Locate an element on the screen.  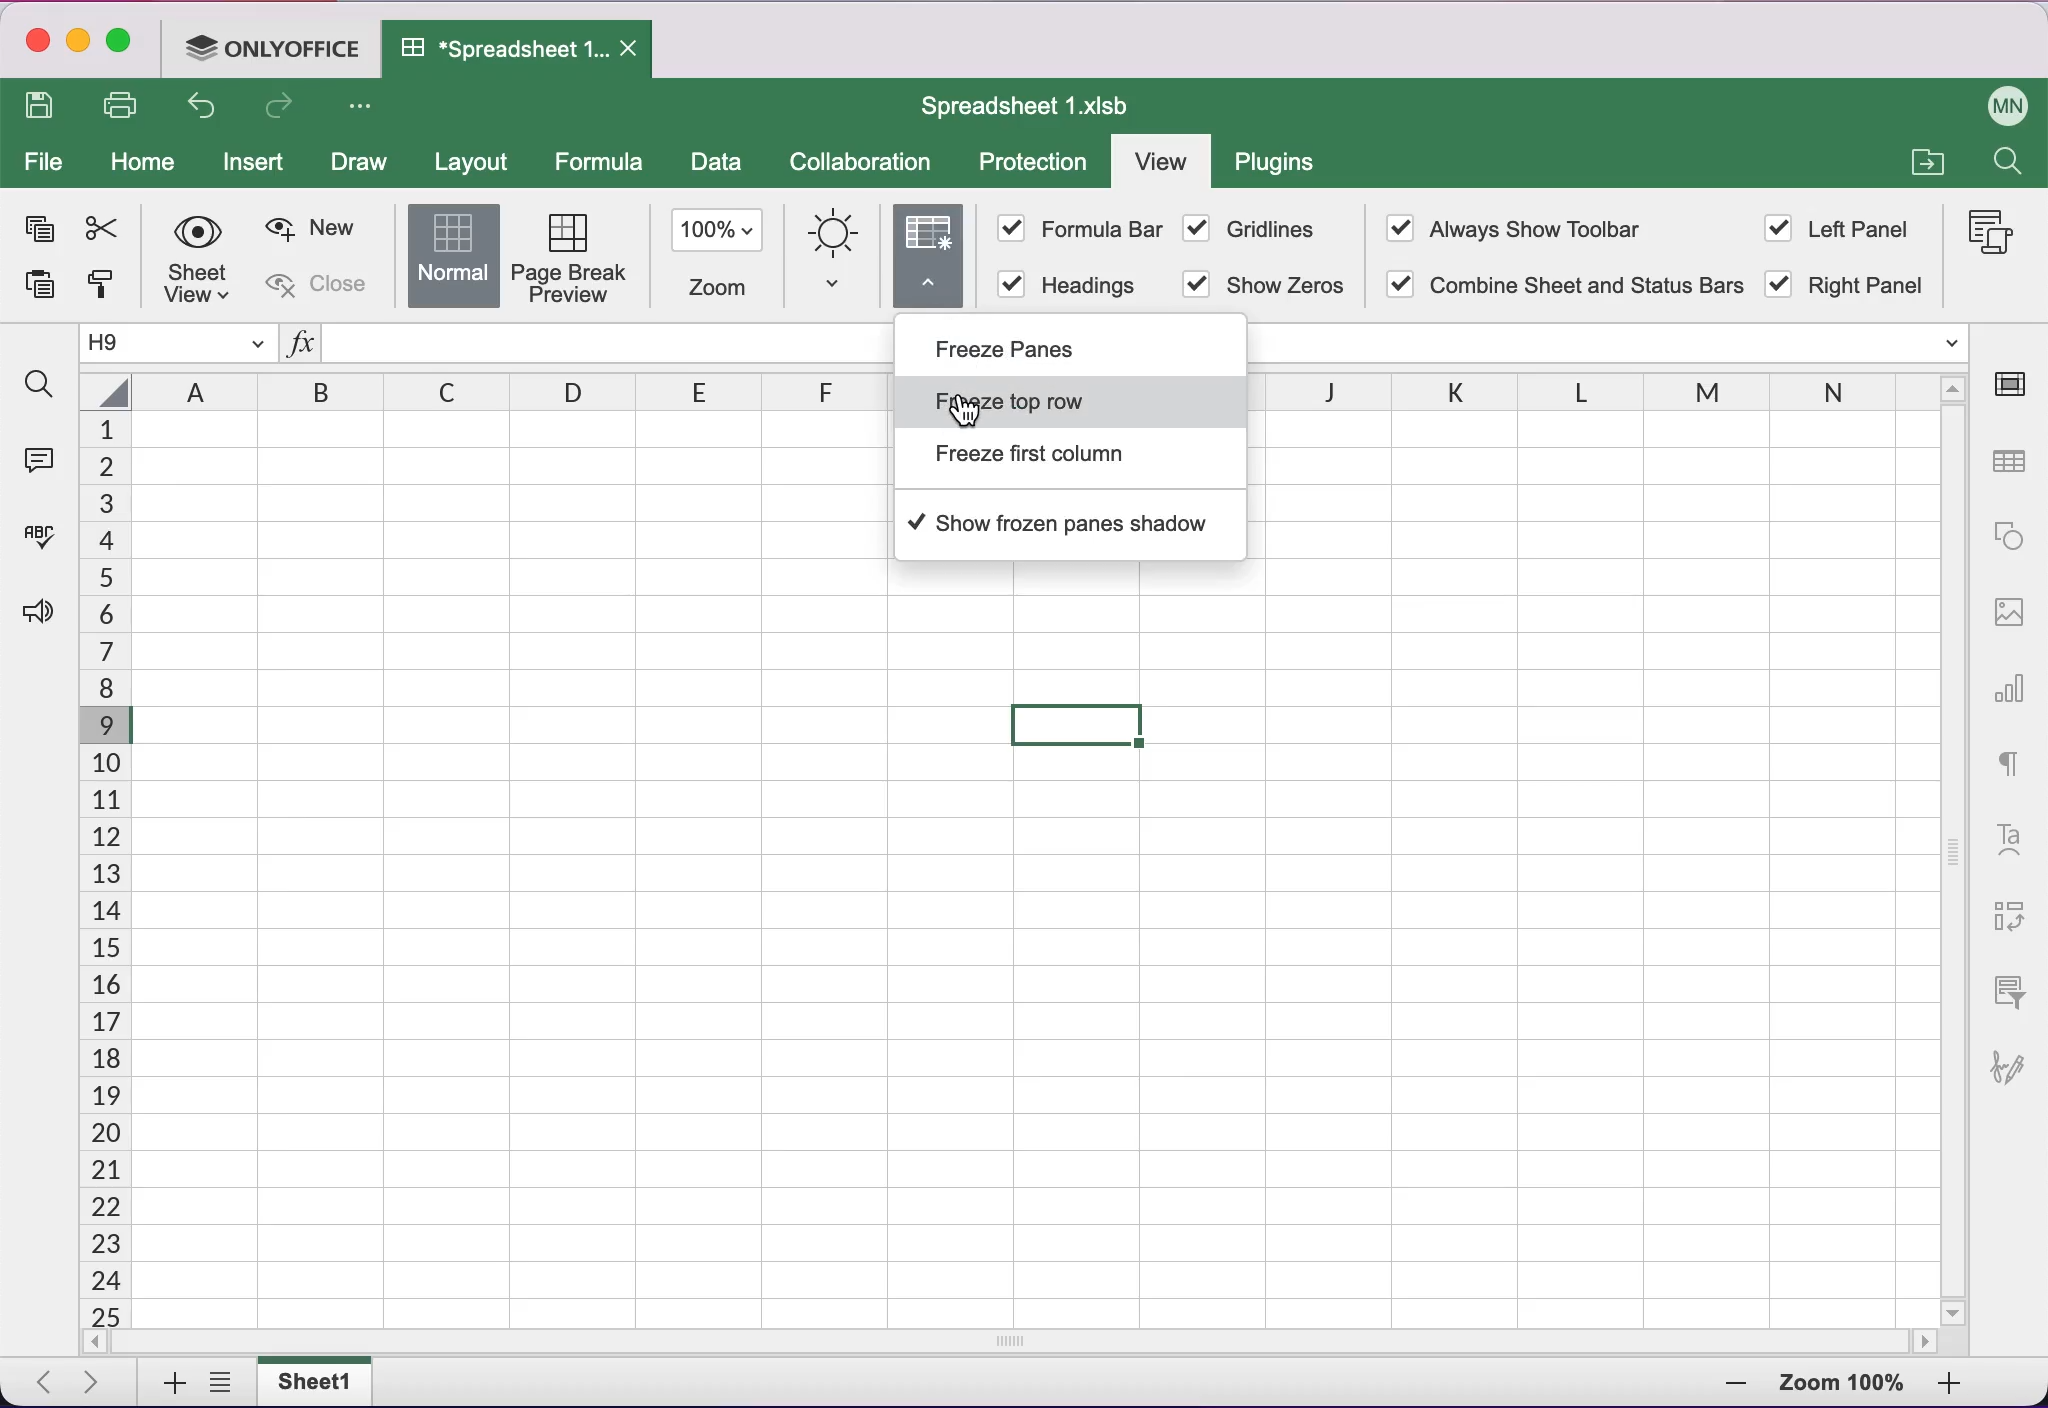
previous tab is located at coordinates (40, 1383).